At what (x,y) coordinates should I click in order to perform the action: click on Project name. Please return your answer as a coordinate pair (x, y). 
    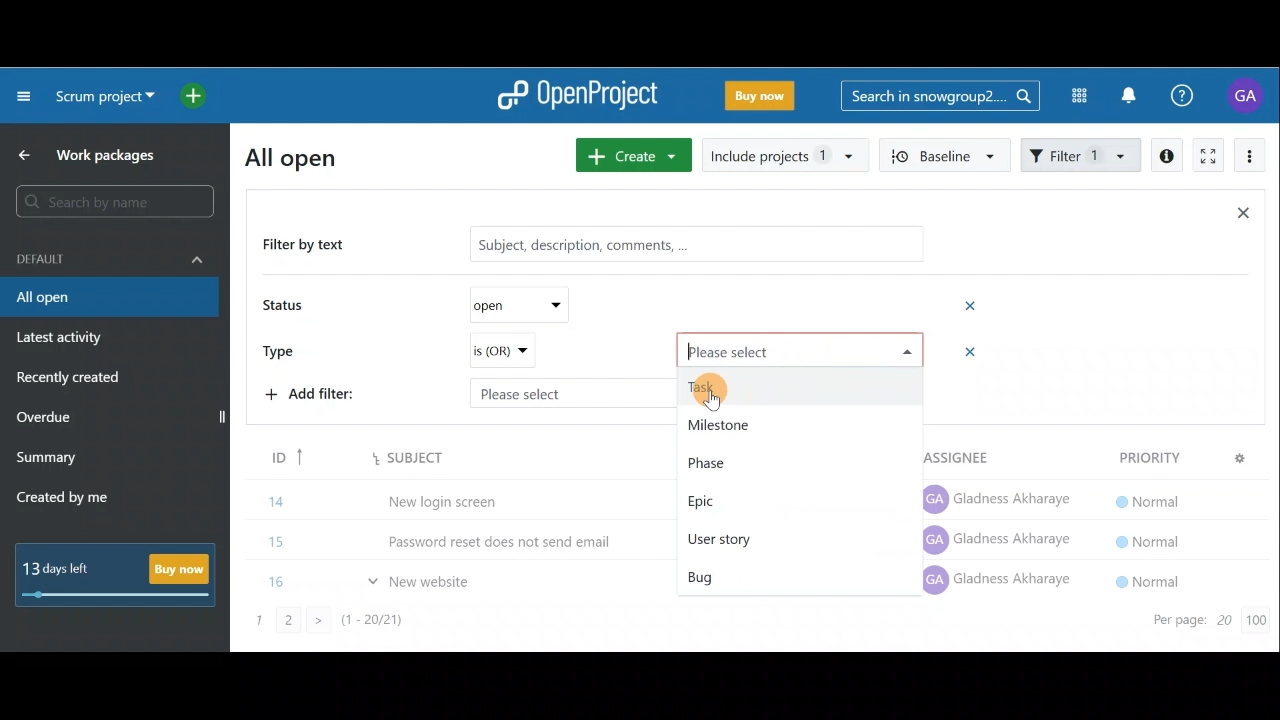
    Looking at the image, I should click on (102, 98).